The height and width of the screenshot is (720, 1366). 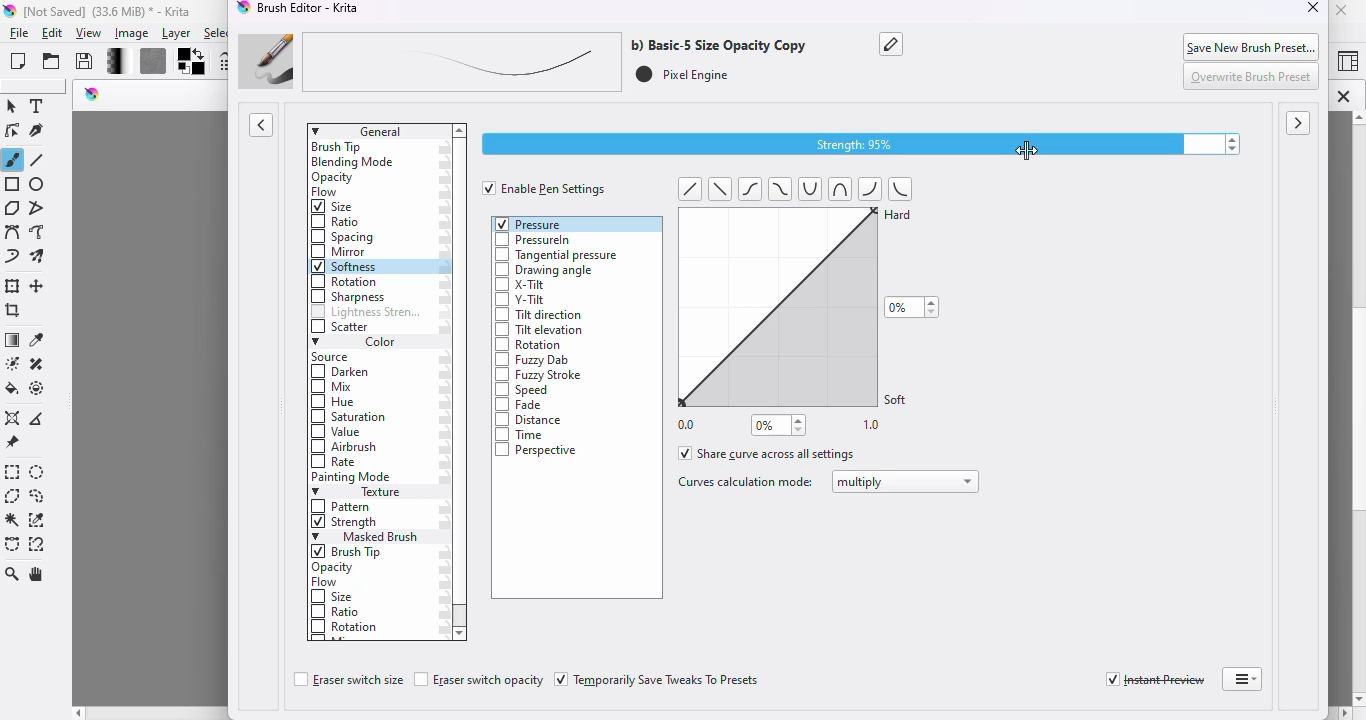 What do you see at coordinates (366, 313) in the screenshot?
I see `lightness strength` at bounding box center [366, 313].